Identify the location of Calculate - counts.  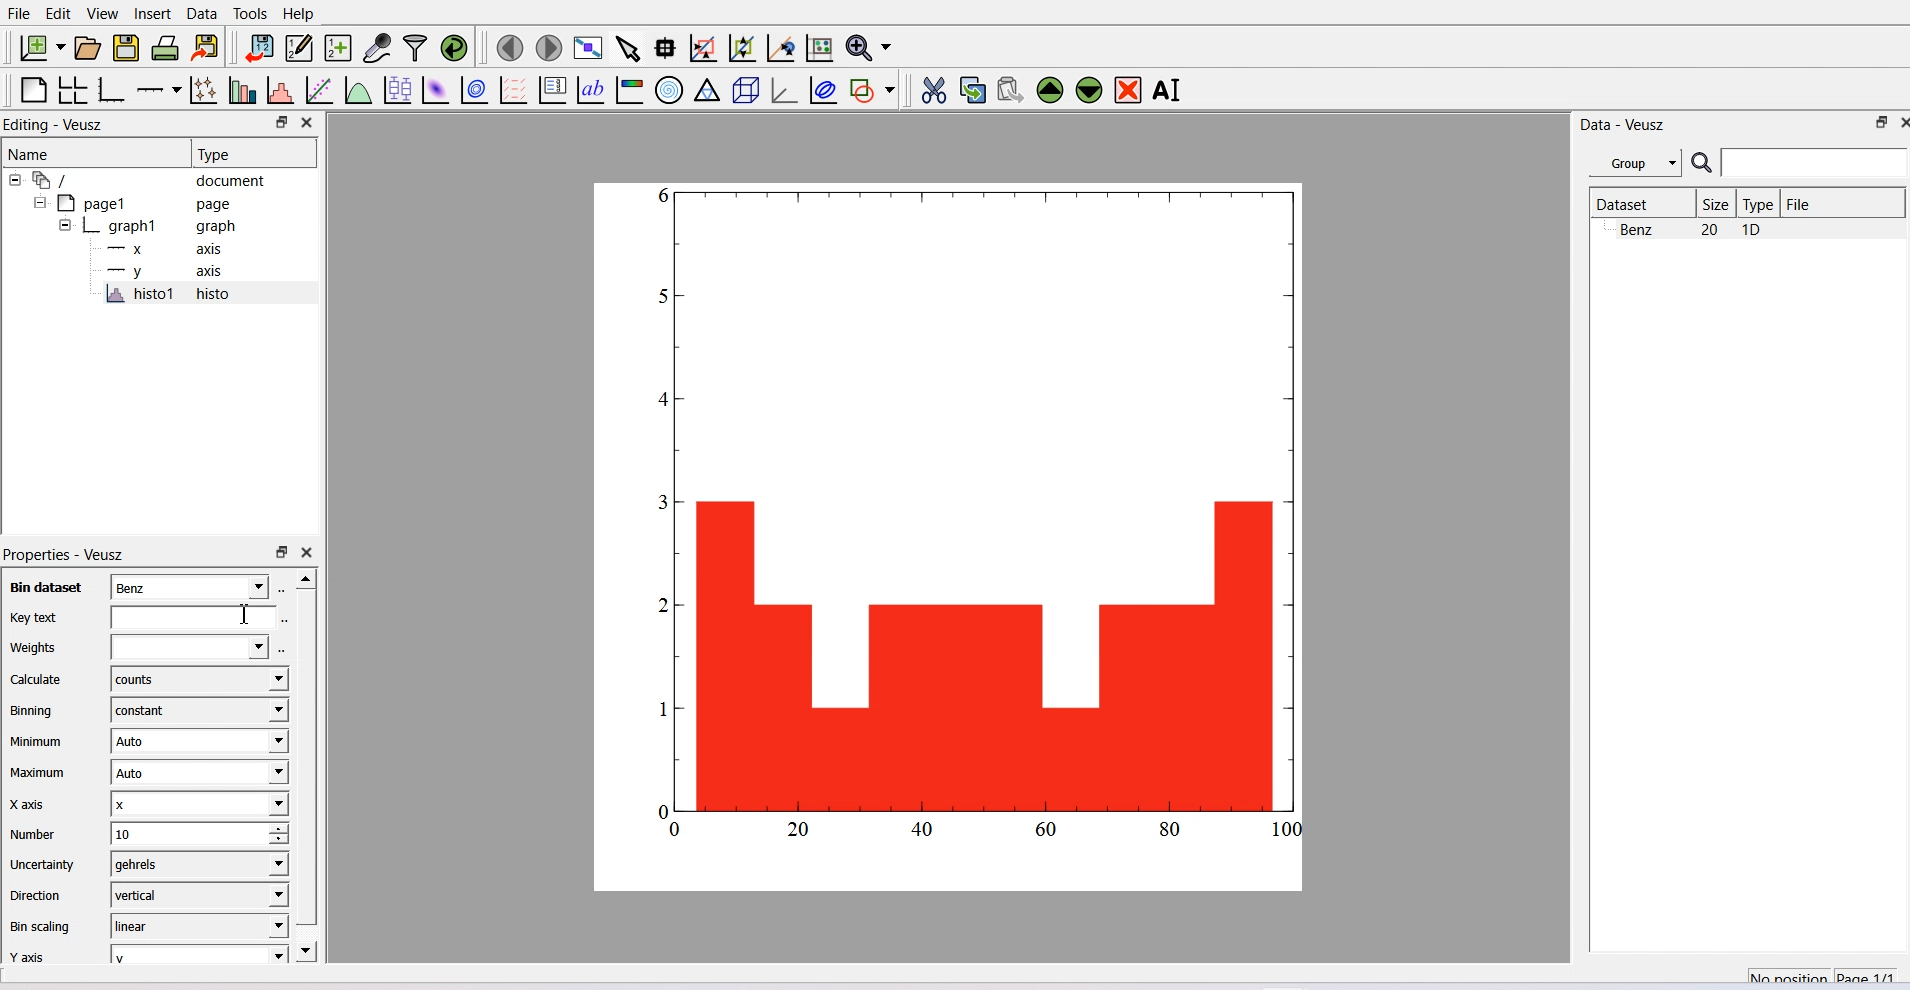
(145, 678).